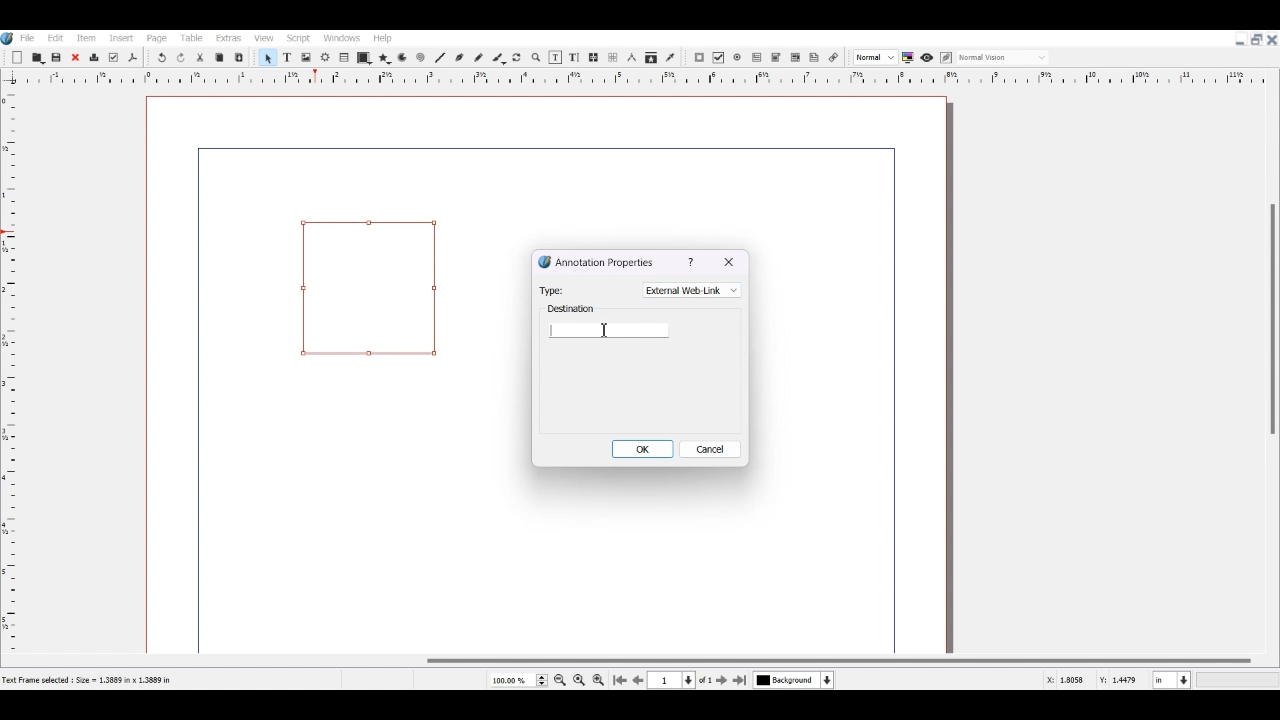 The height and width of the screenshot is (720, 1280). I want to click on Go to Last Page, so click(742, 681).